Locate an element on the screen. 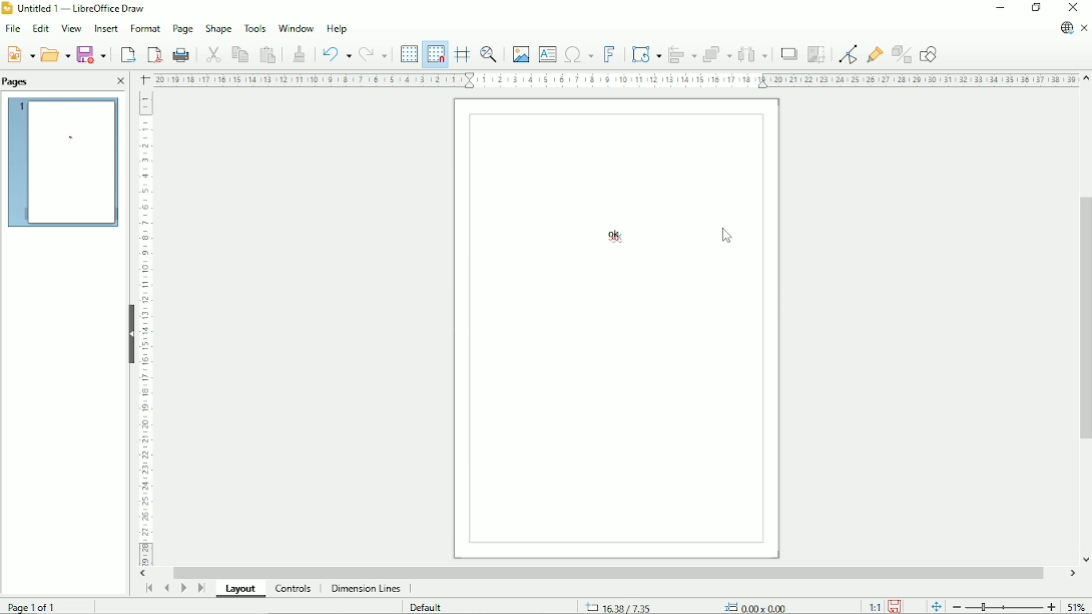 This screenshot has width=1092, height=614. Window is located at coordinates (295, 27).